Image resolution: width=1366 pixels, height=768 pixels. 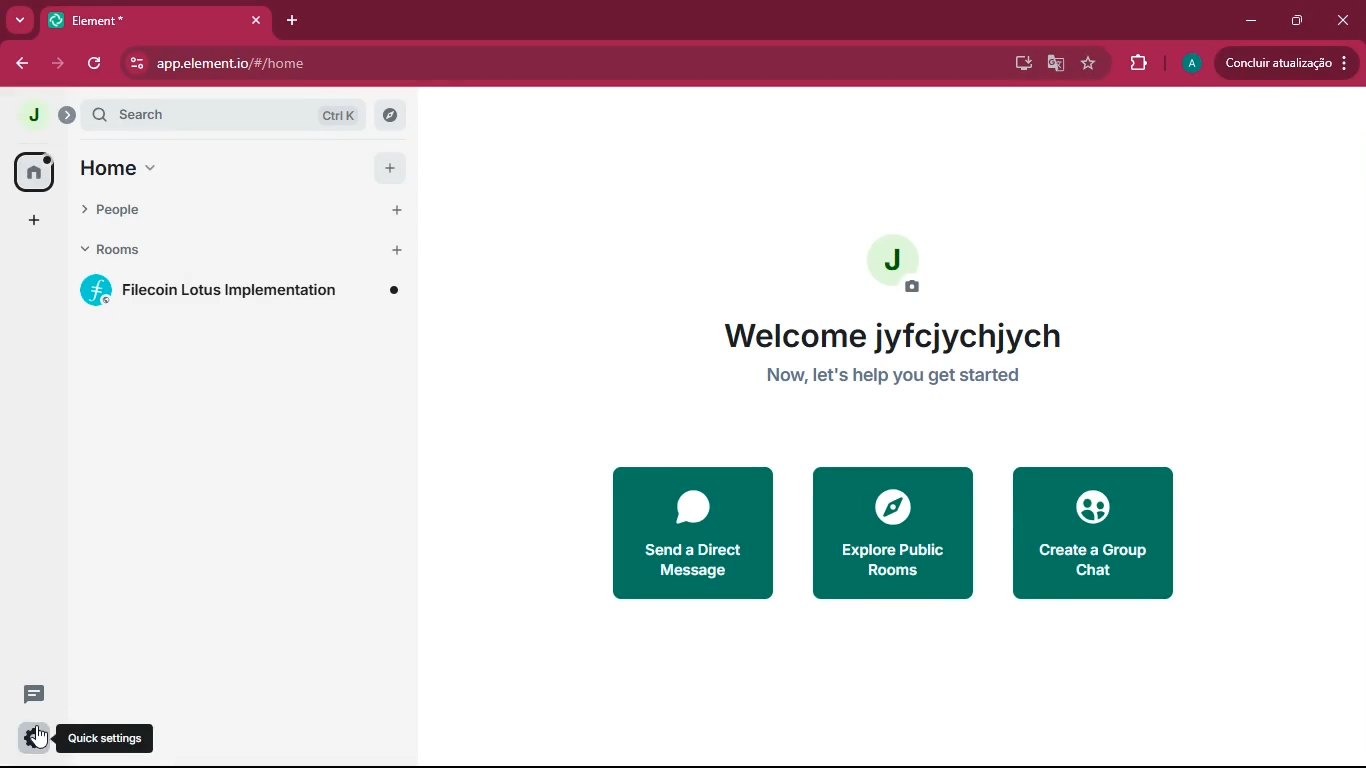 I want to click on Element, so click(x=142, y=21).